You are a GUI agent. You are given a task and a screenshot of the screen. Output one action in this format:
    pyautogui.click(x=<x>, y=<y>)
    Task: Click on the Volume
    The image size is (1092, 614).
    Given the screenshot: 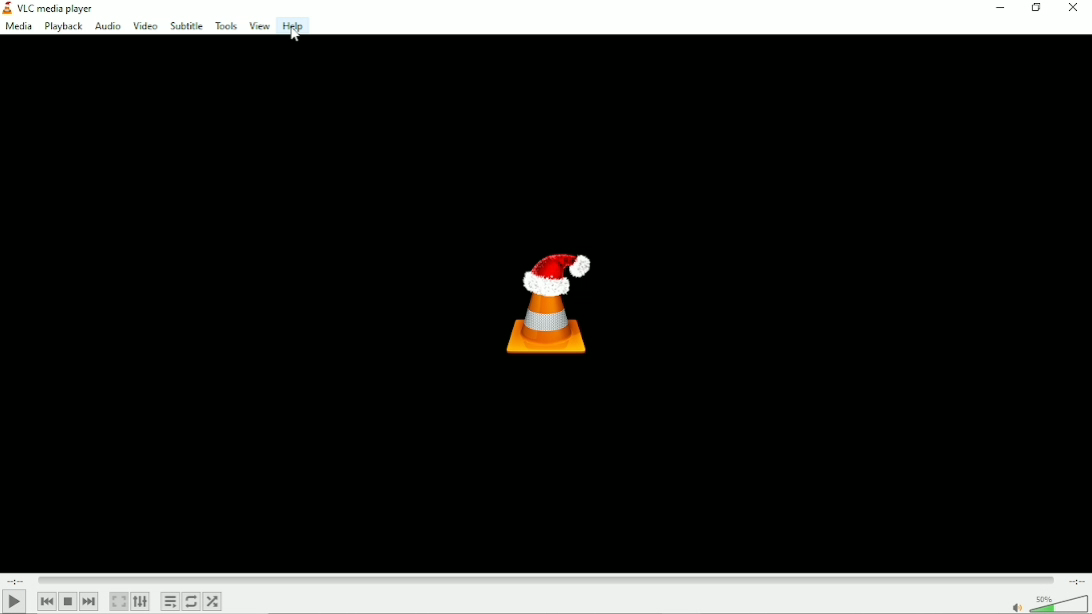 What is the action you would take?
    pyautogui.click(x=1059, y=604)
    